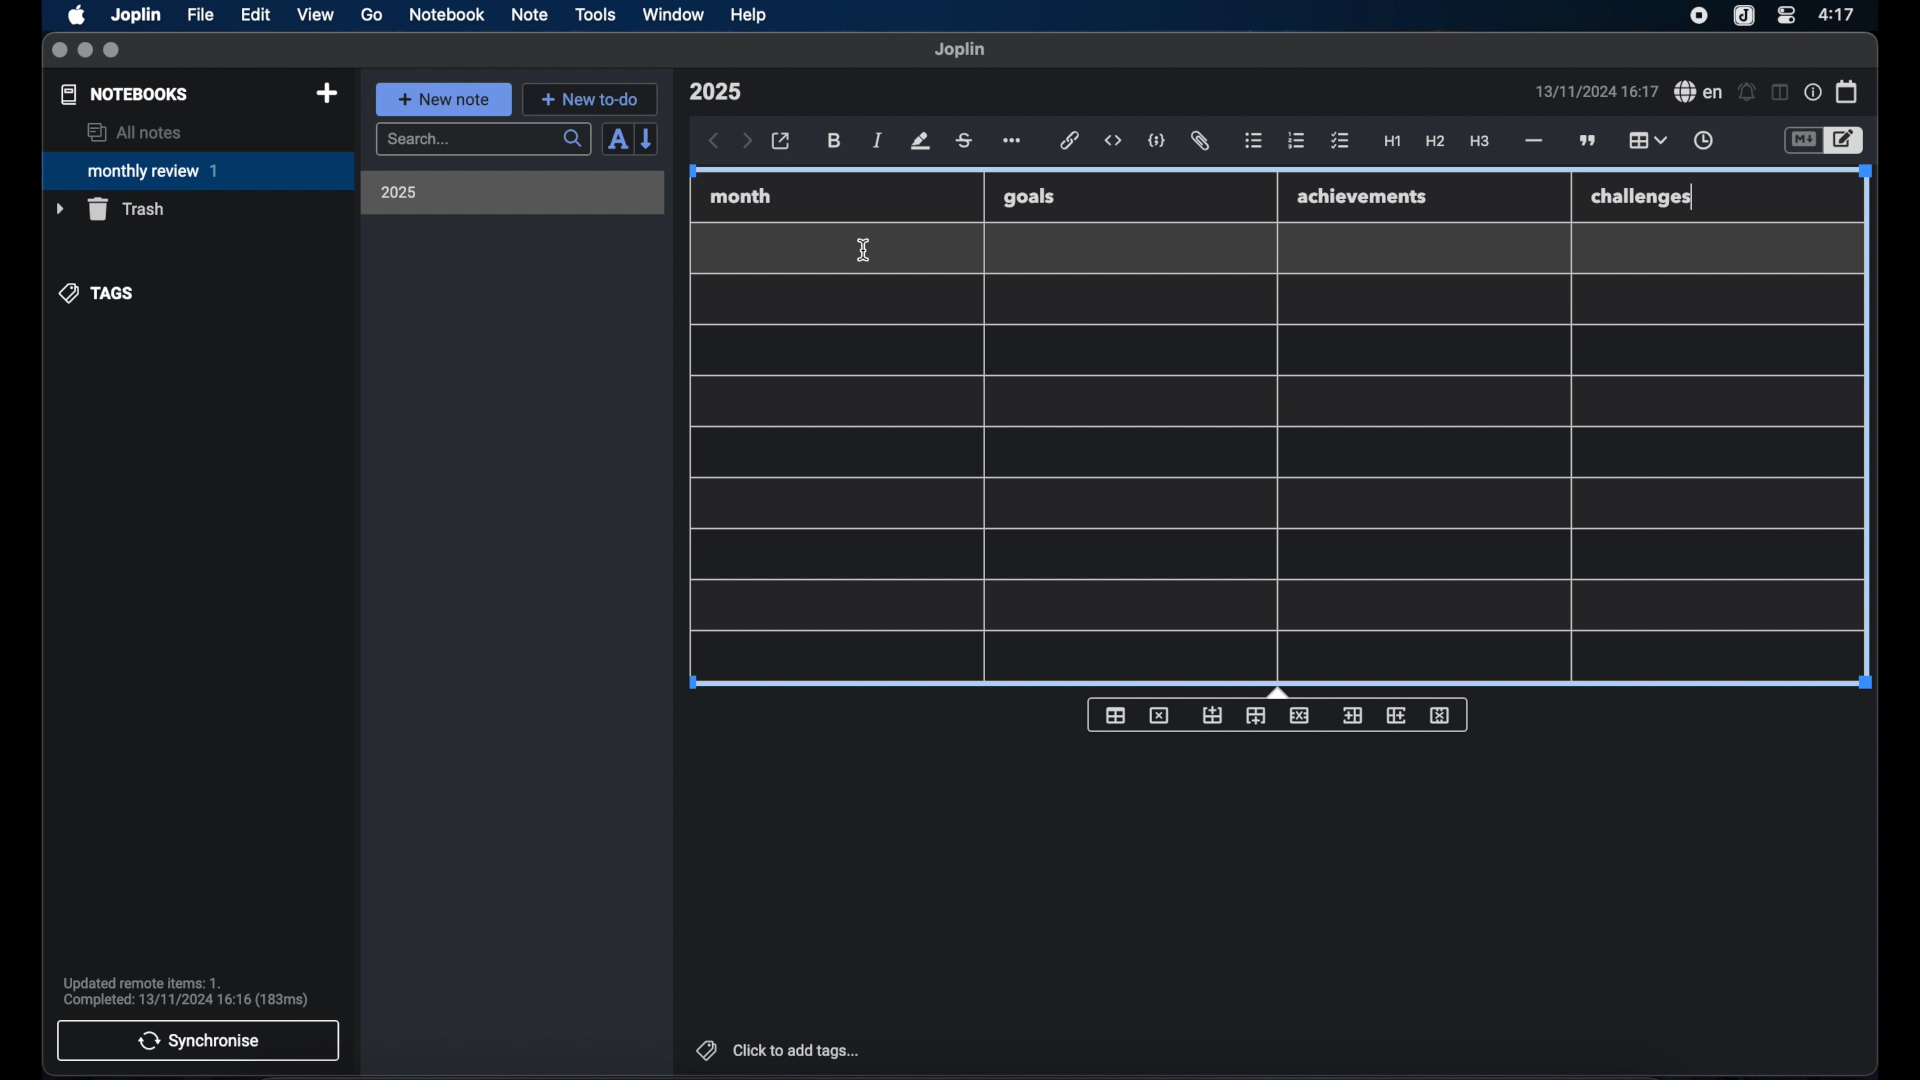 The height and width of the screenshot is (1080, 1920). Describe the element at coordinates (1200, 141) in the screenshot. I see `attach file` at that location.